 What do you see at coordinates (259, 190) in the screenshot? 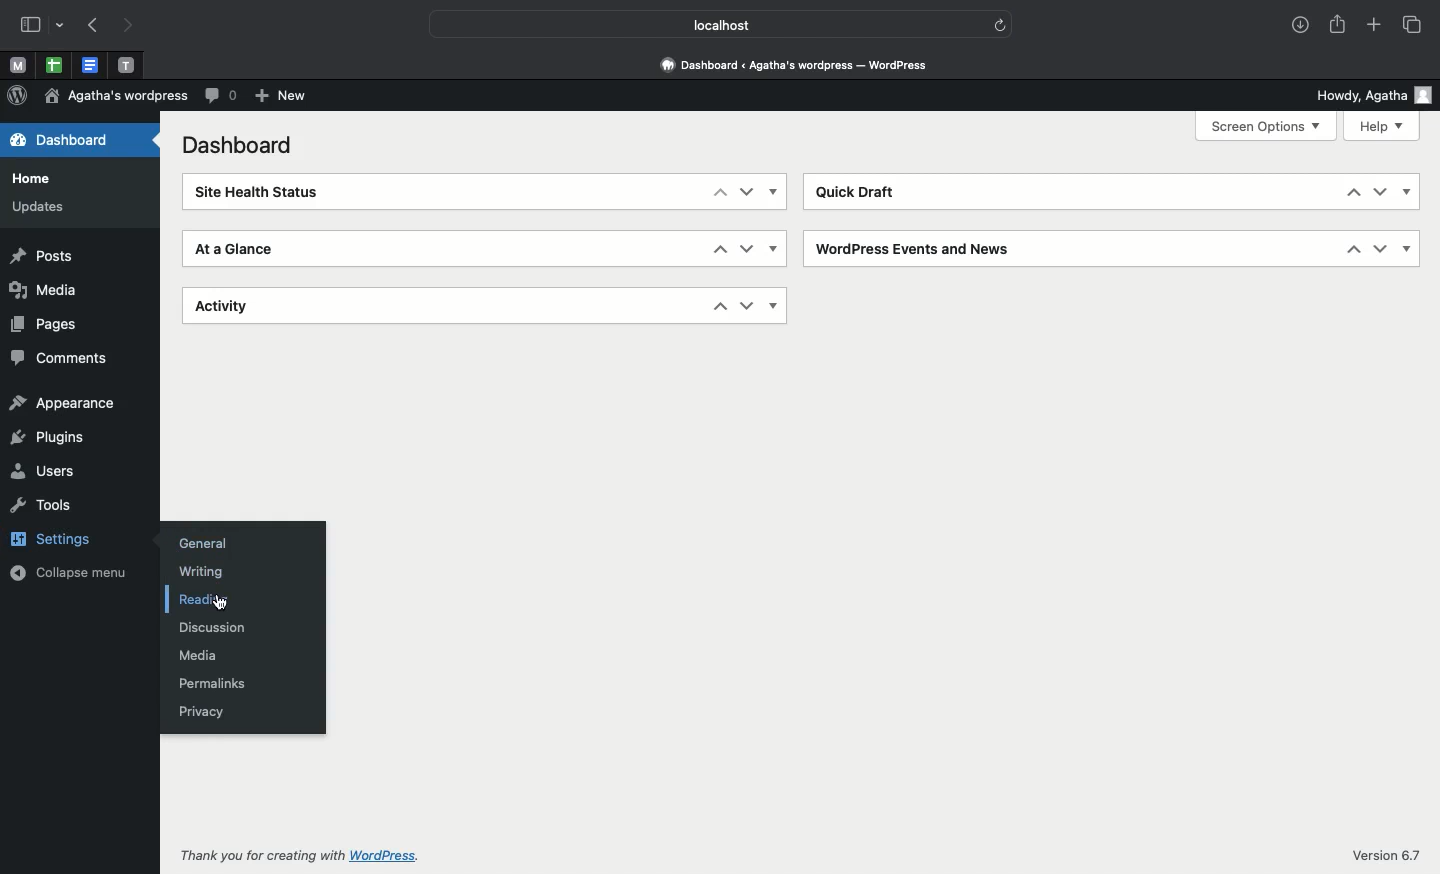
I see `Site health status` at bounding box center [259, 190].